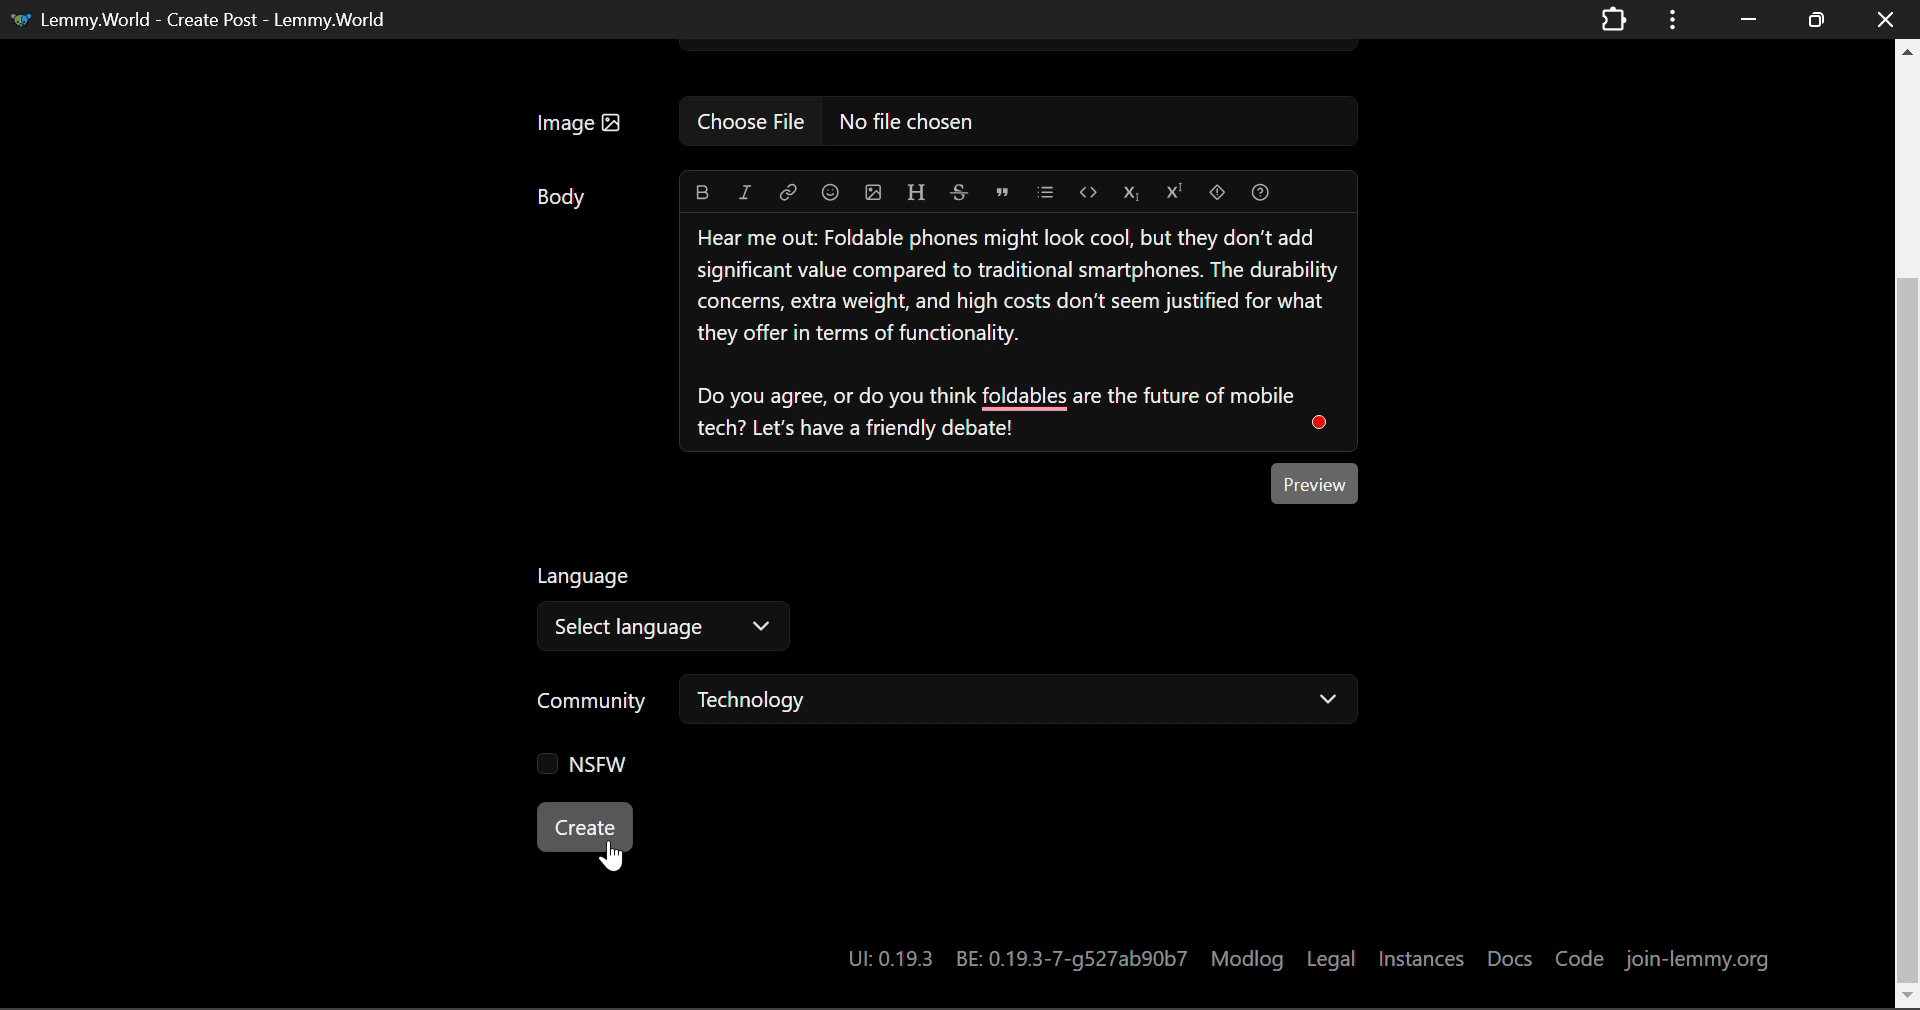 The width and height of the screenshot is (1920, 1010). I want to click on bold, so click(701, 190).